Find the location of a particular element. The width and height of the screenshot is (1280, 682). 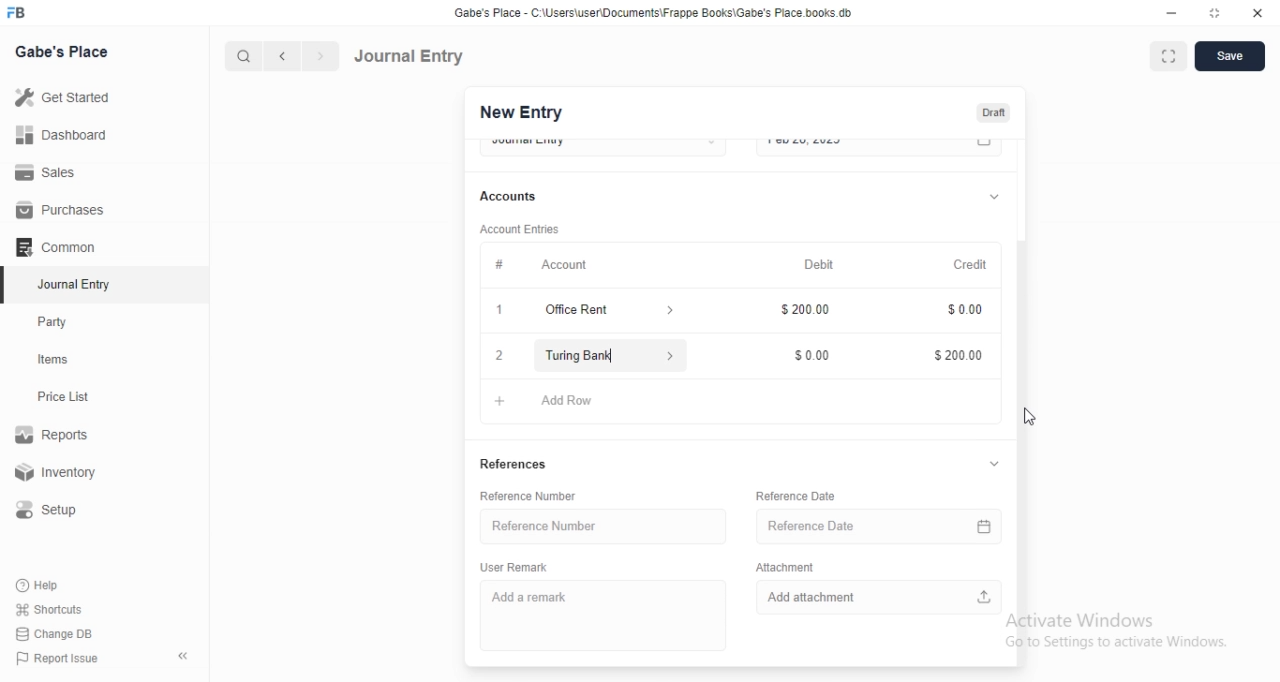

Help is located at coordinates (41, 585).